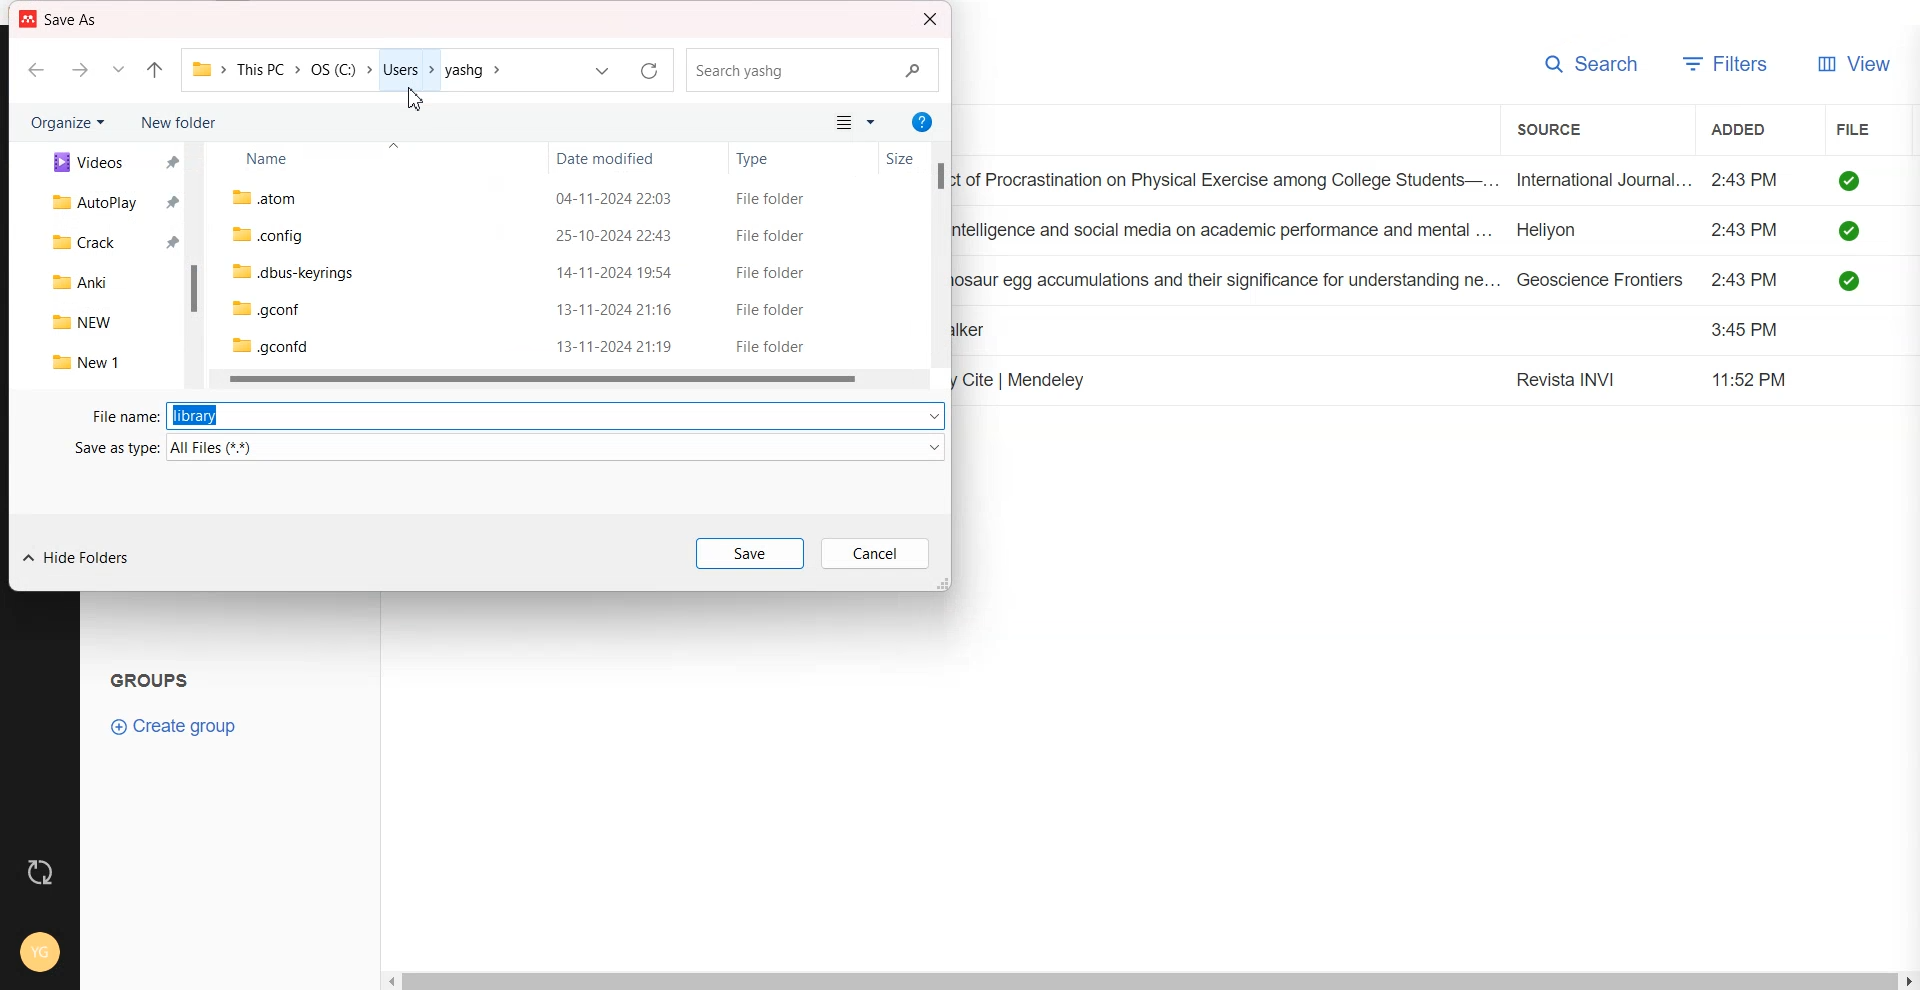  I want to click on > ThisPC > OS(C) > Users > yashg >, so click(346, 69).